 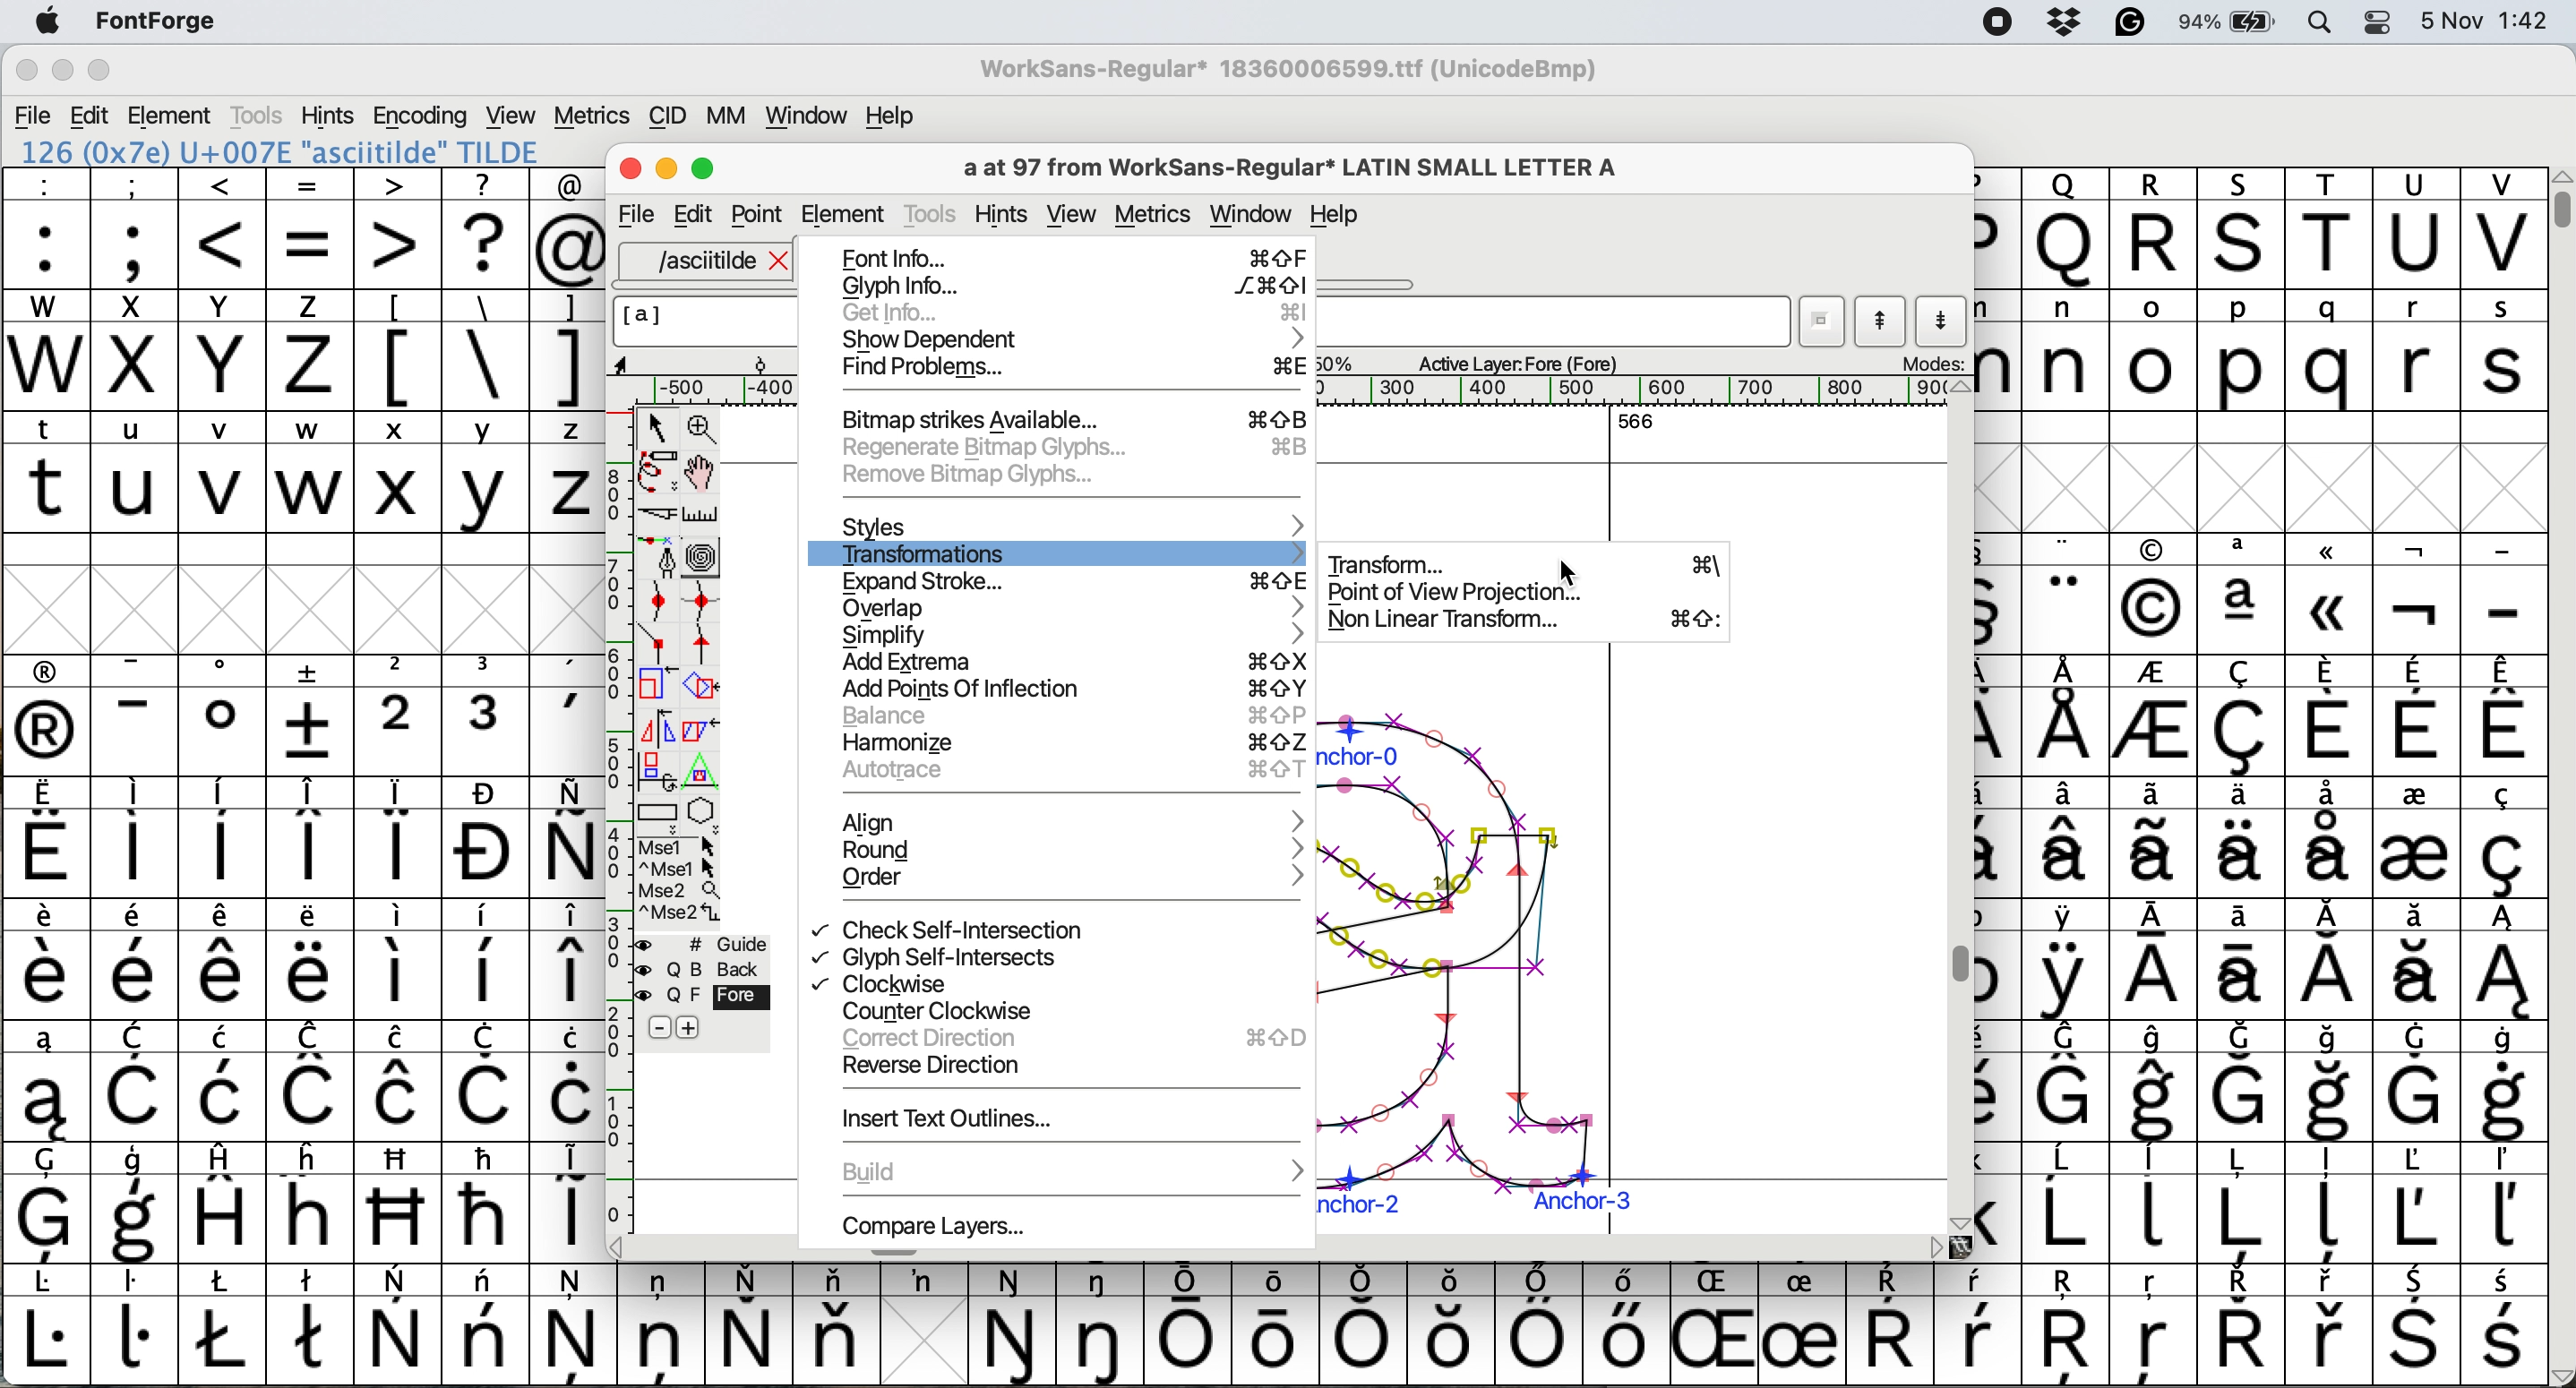 I want to click on guide, so click(x=714, y=941).